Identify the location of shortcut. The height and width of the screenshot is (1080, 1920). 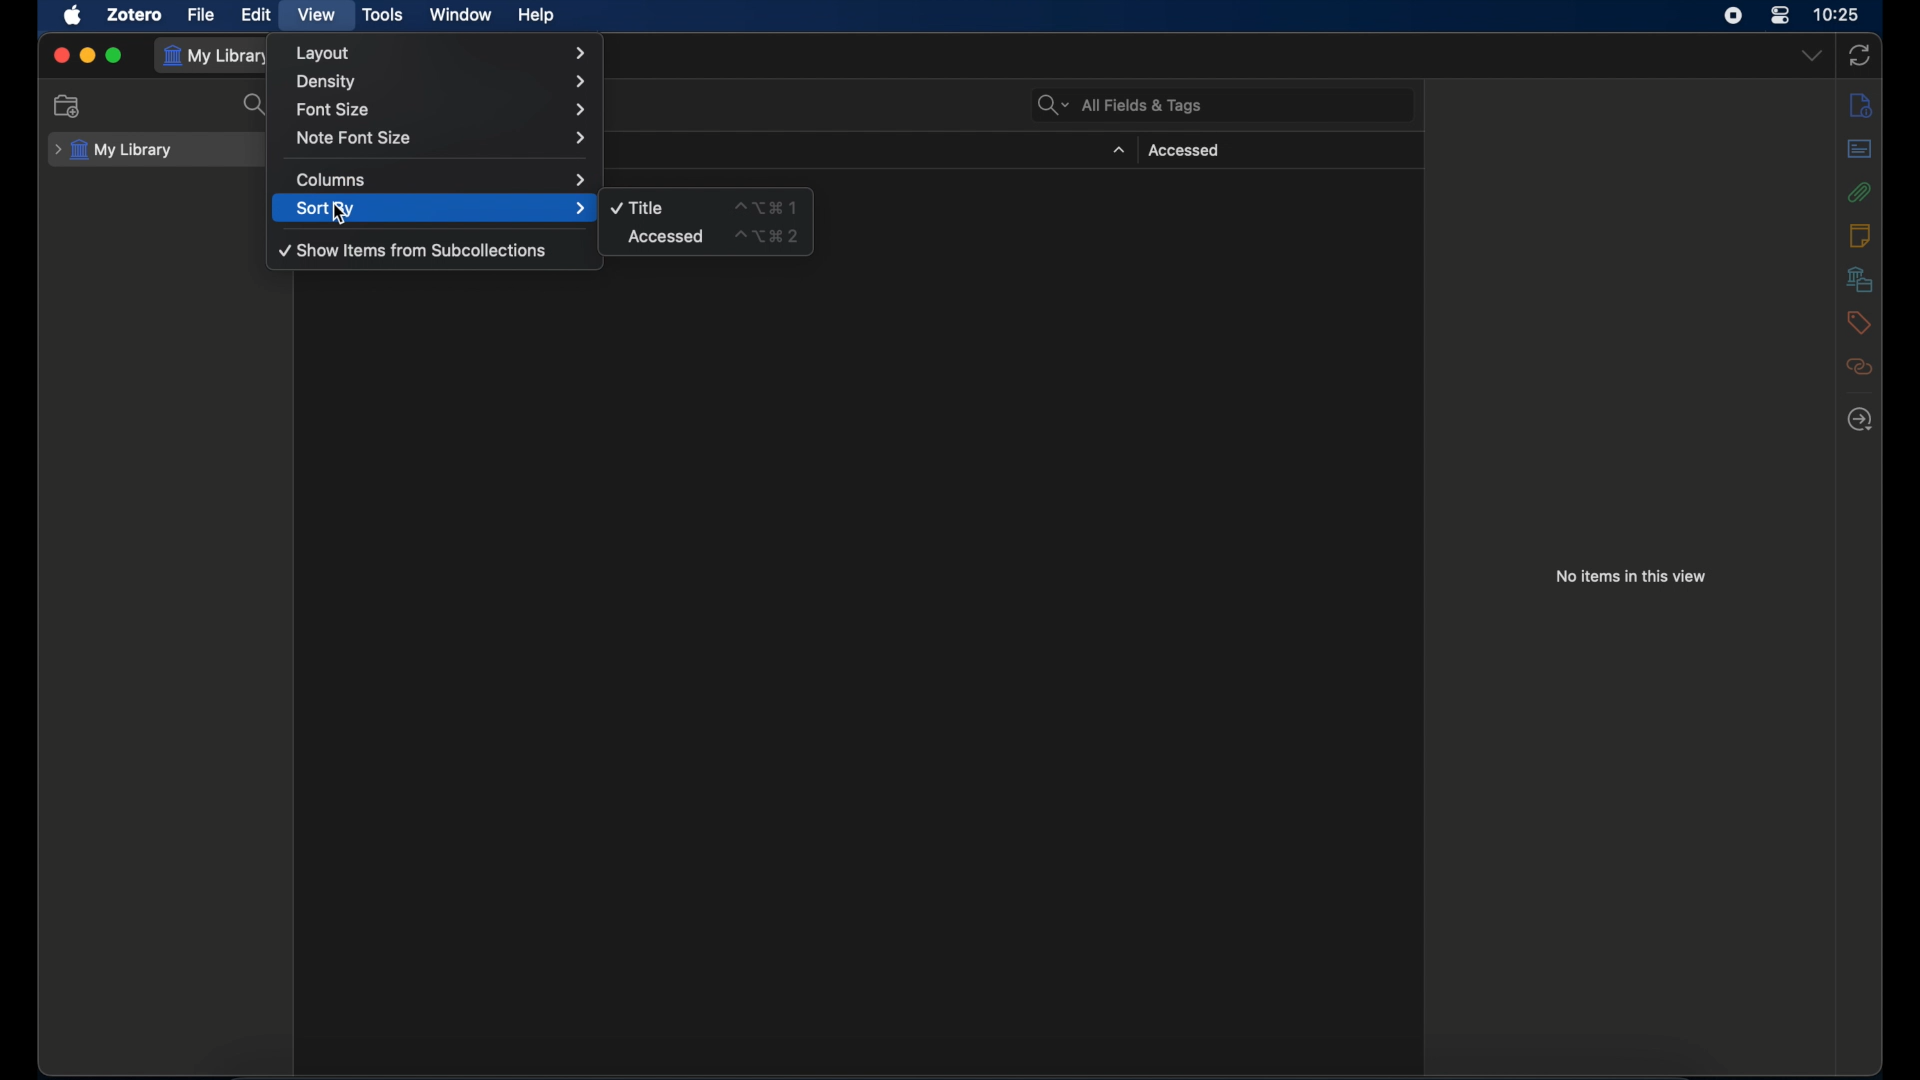
(764, 206).